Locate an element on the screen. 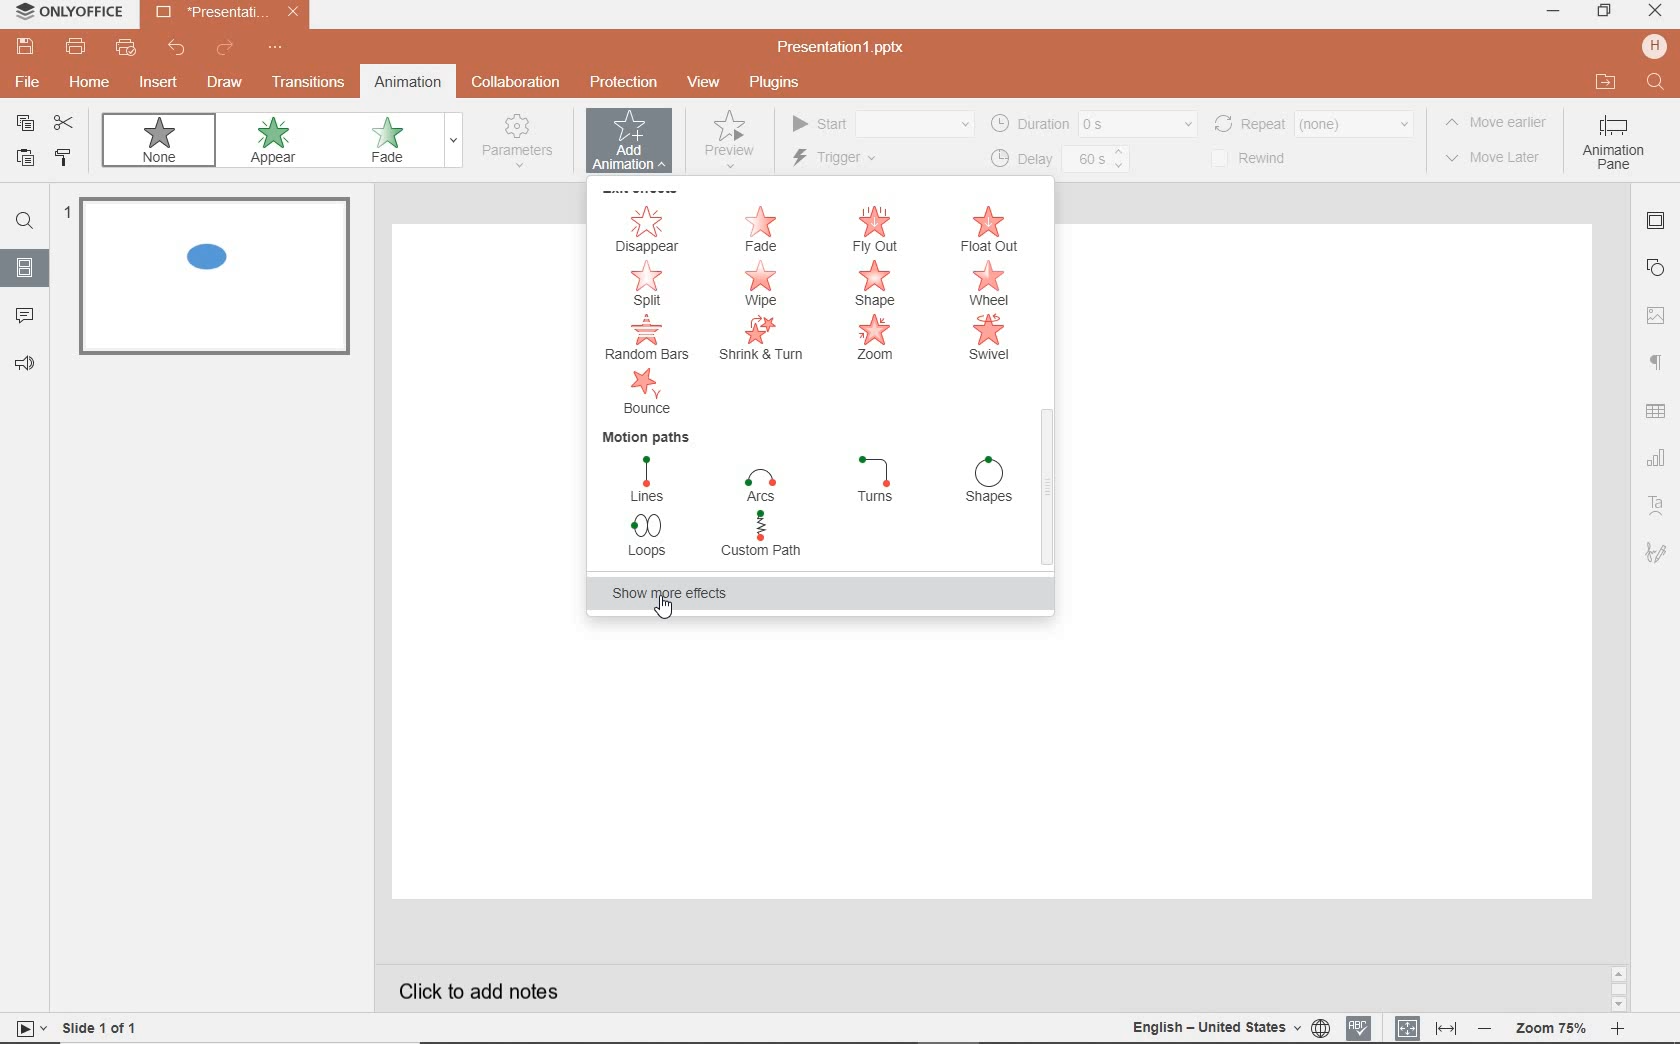 The height and width of the screenshot is (1044, 1680). LOOPS is located at coordinates (650, 540).